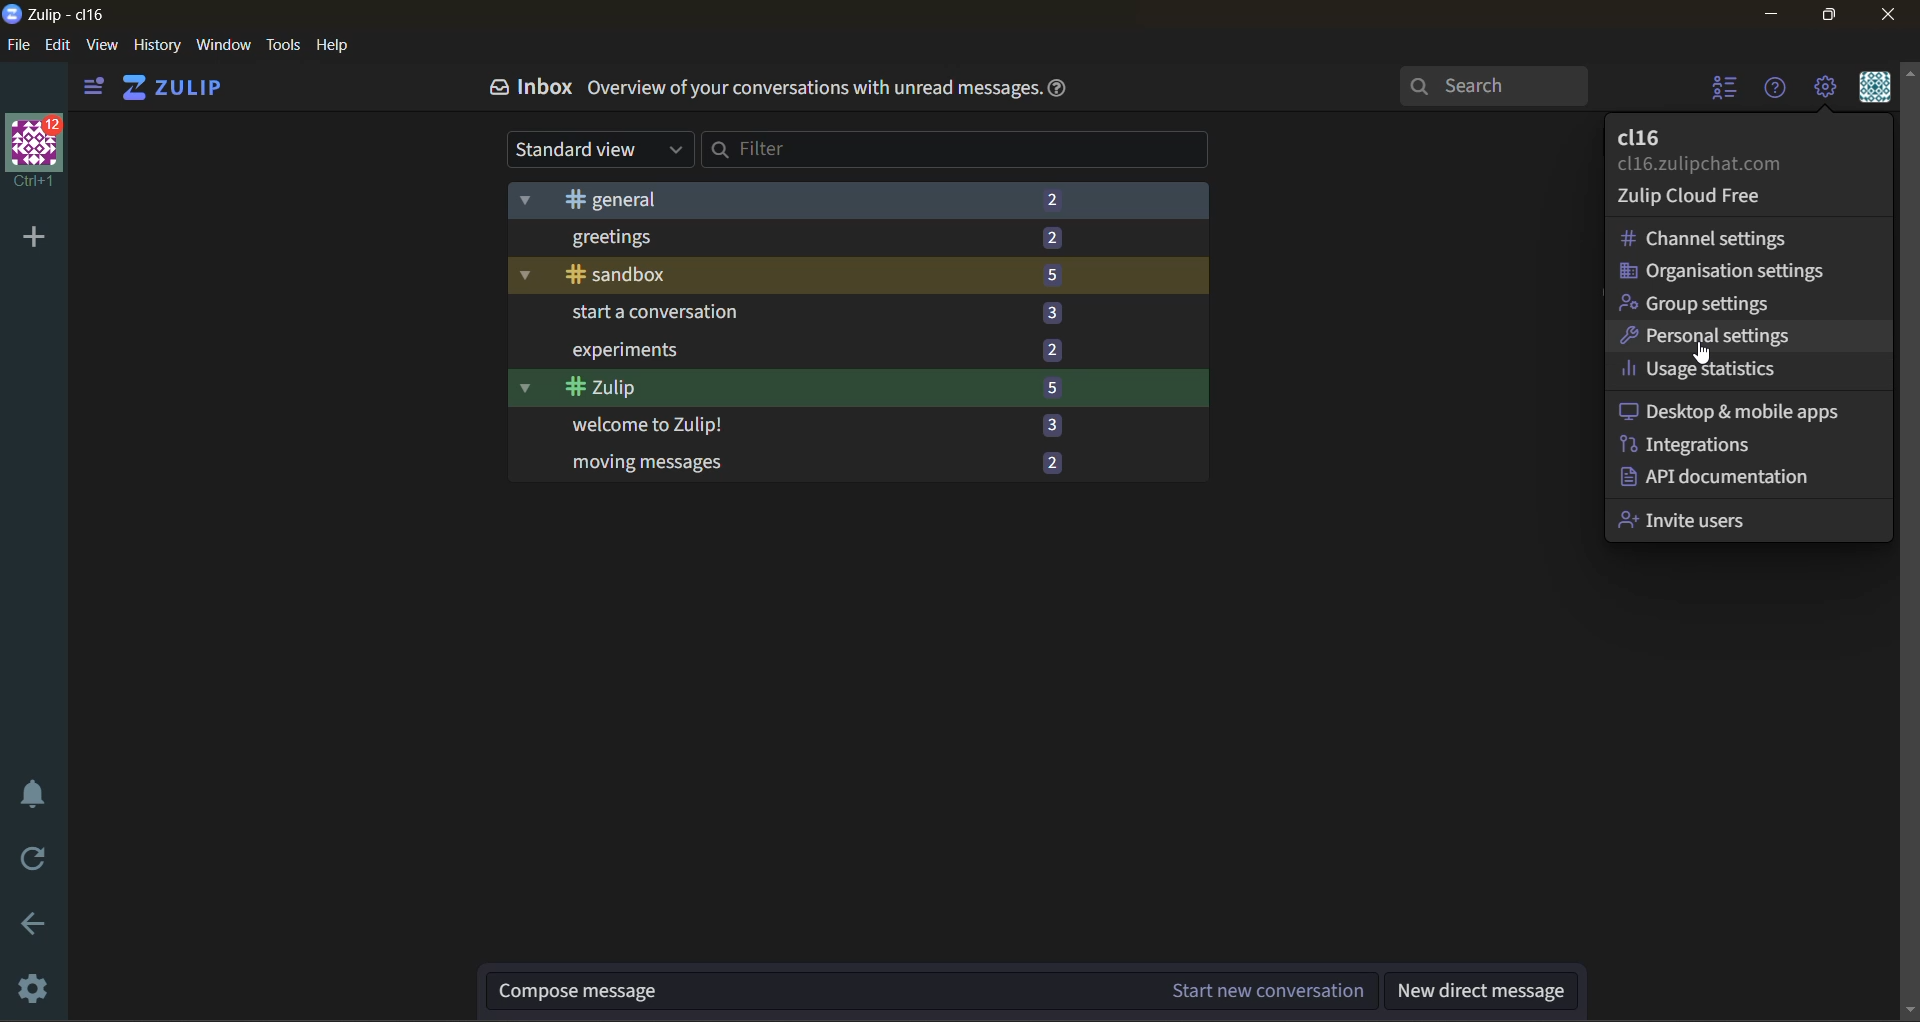  I want to click on maximize, so click(1833, 16).